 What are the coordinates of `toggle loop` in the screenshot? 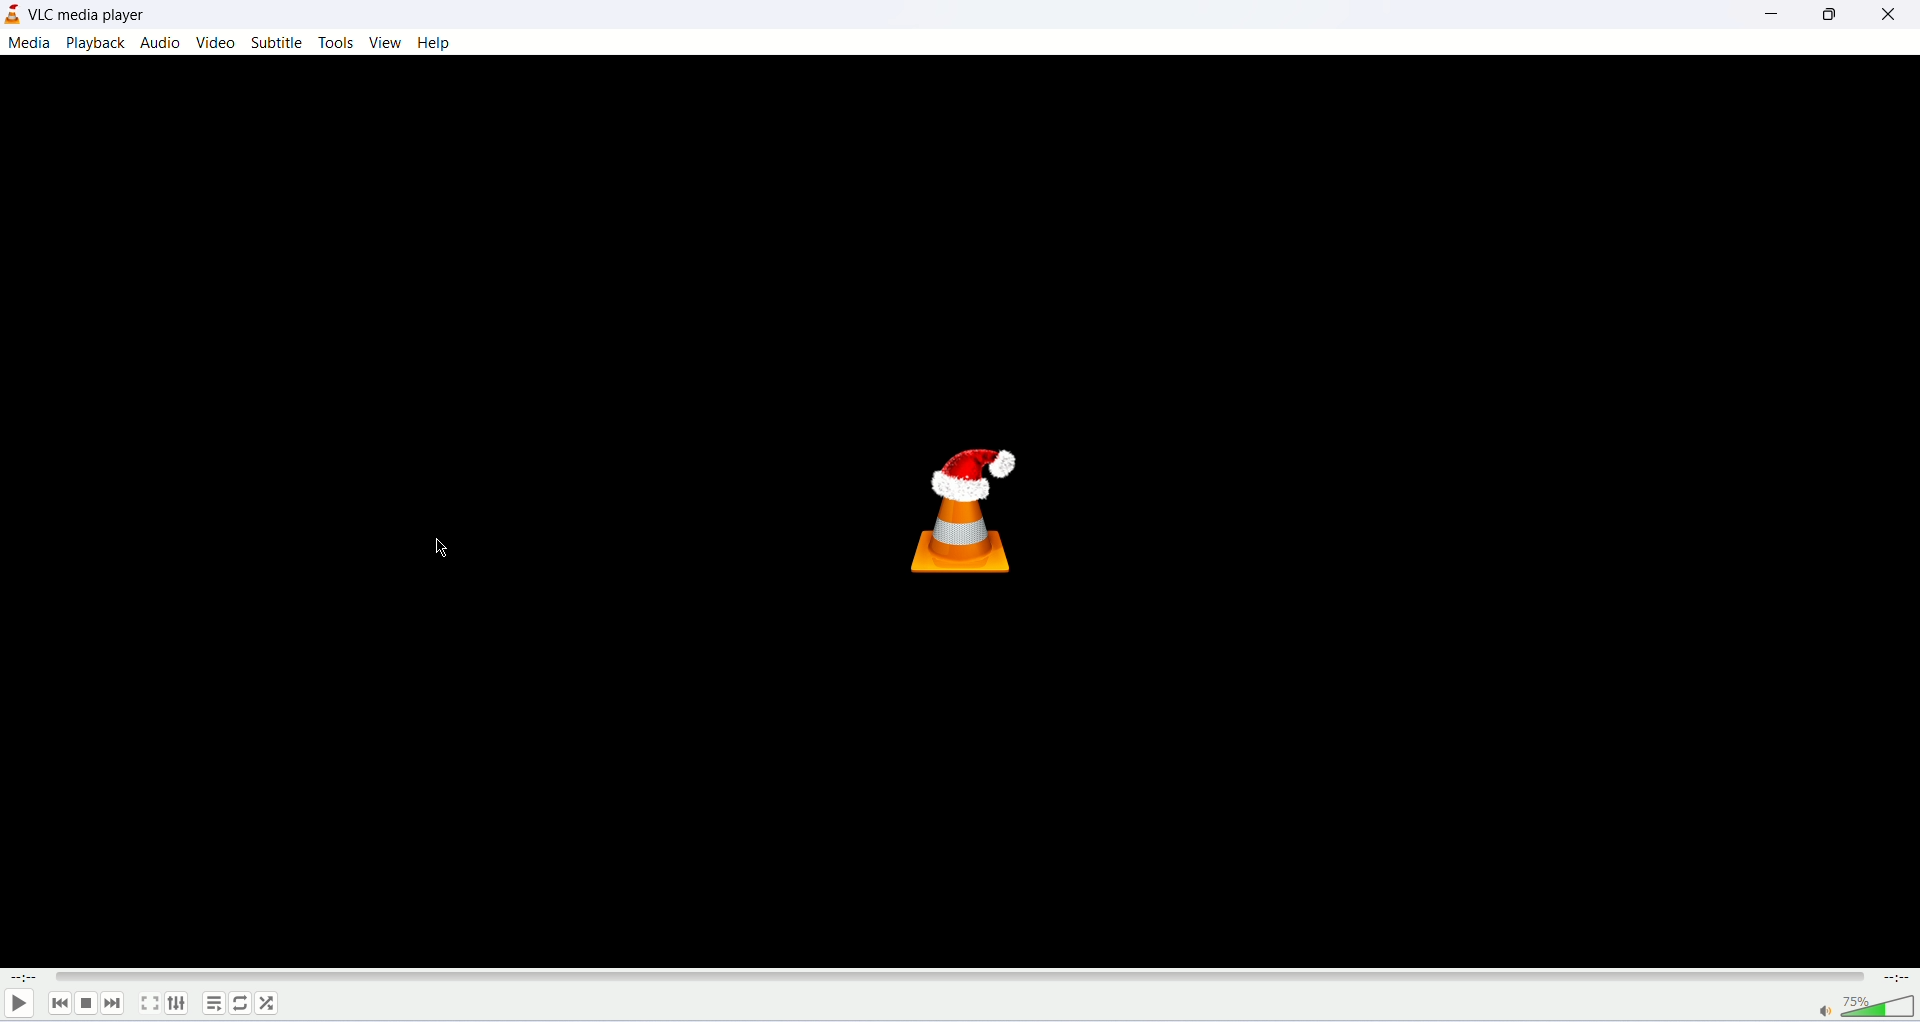 It's located at (241, 1005).